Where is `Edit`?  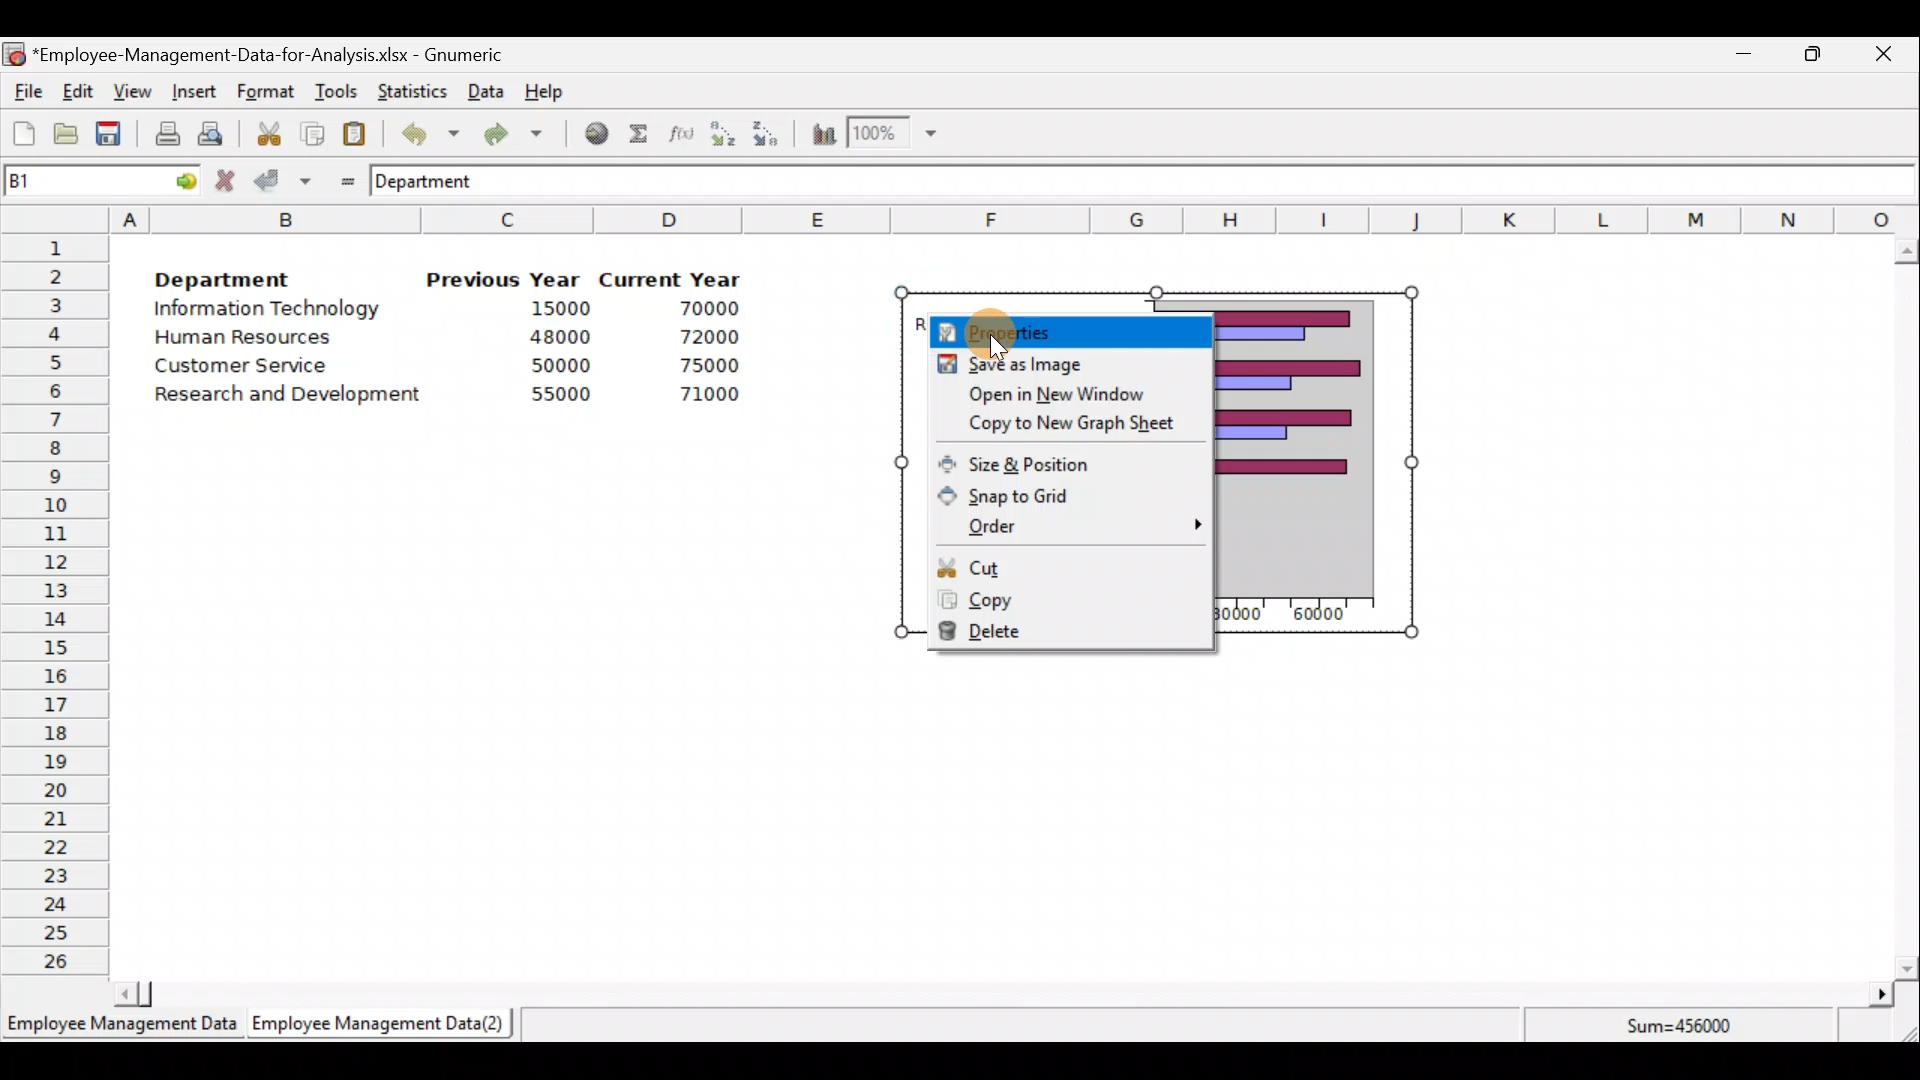 Edit is located at coordinates (79, 93).